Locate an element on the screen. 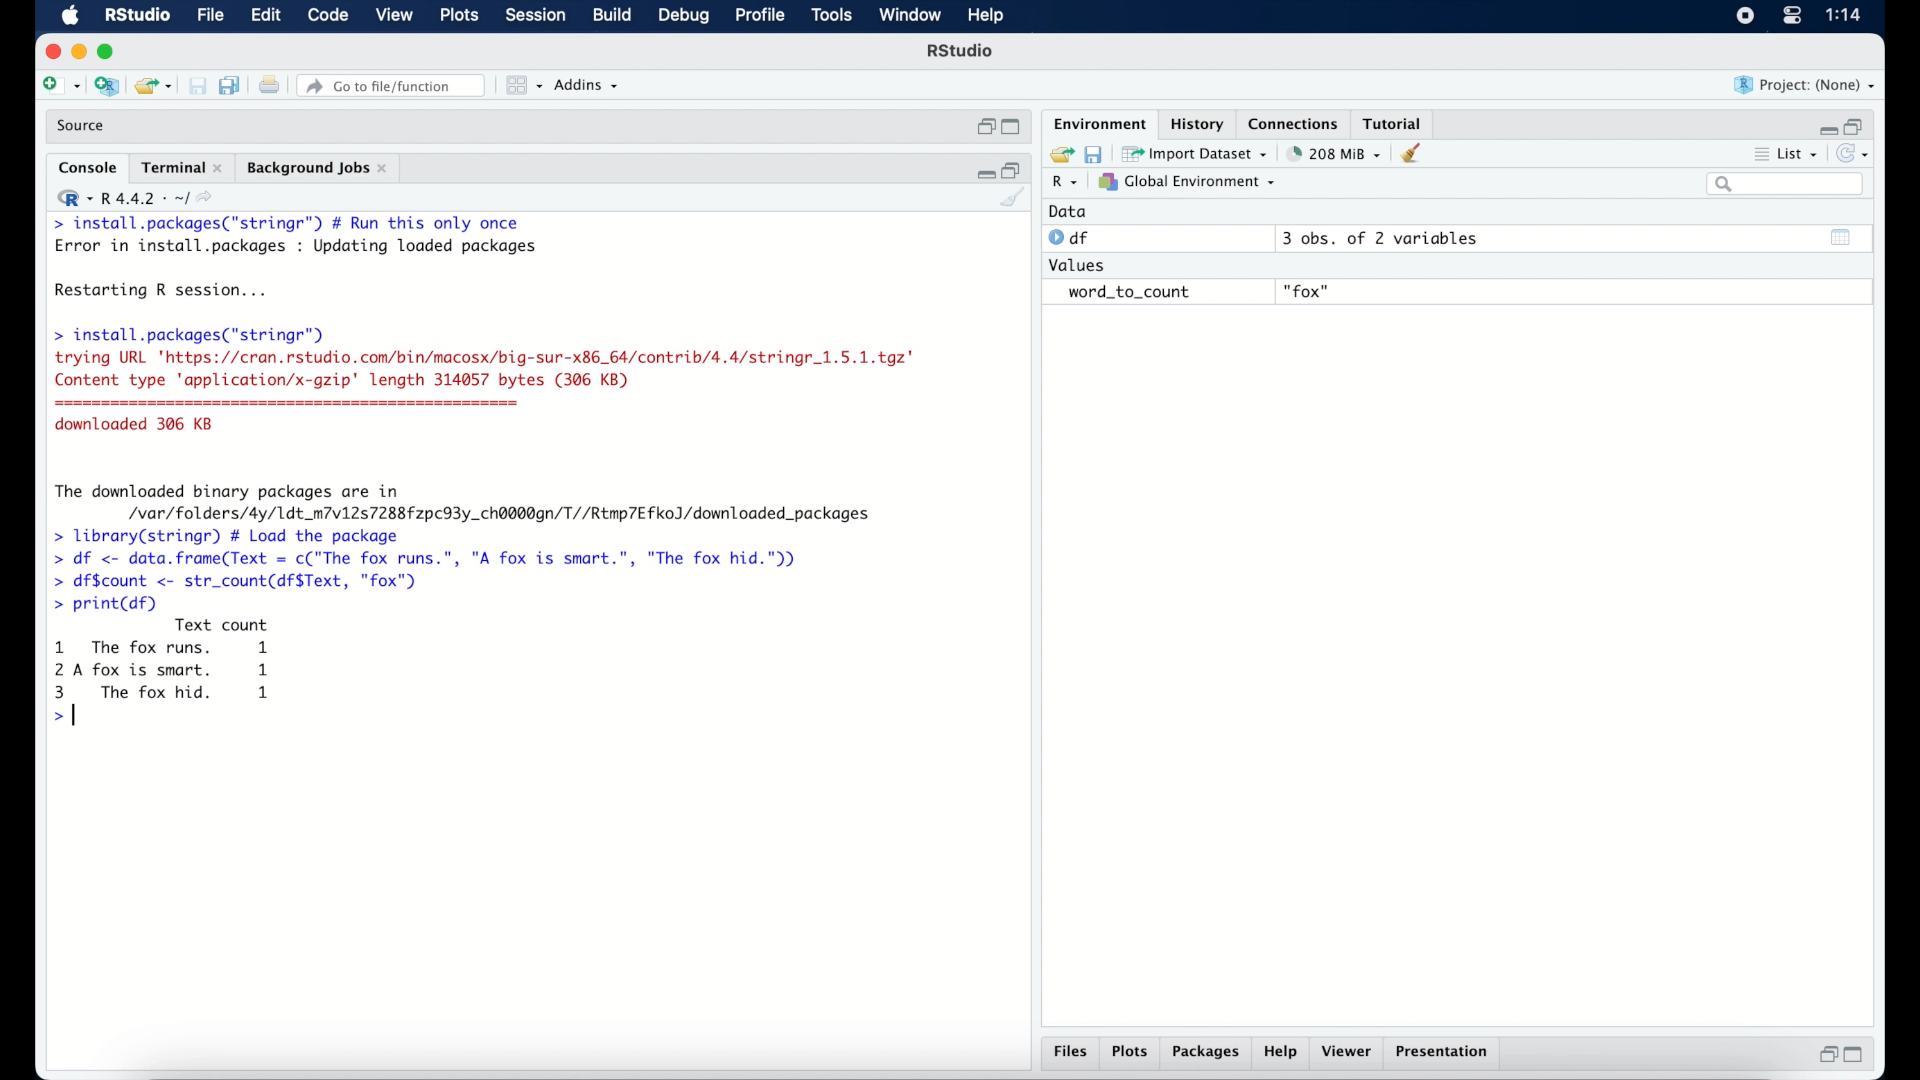 Image resolution: width=1920 pixels, height=1080 pixels. maximize is located at coordinates (1014, 128).